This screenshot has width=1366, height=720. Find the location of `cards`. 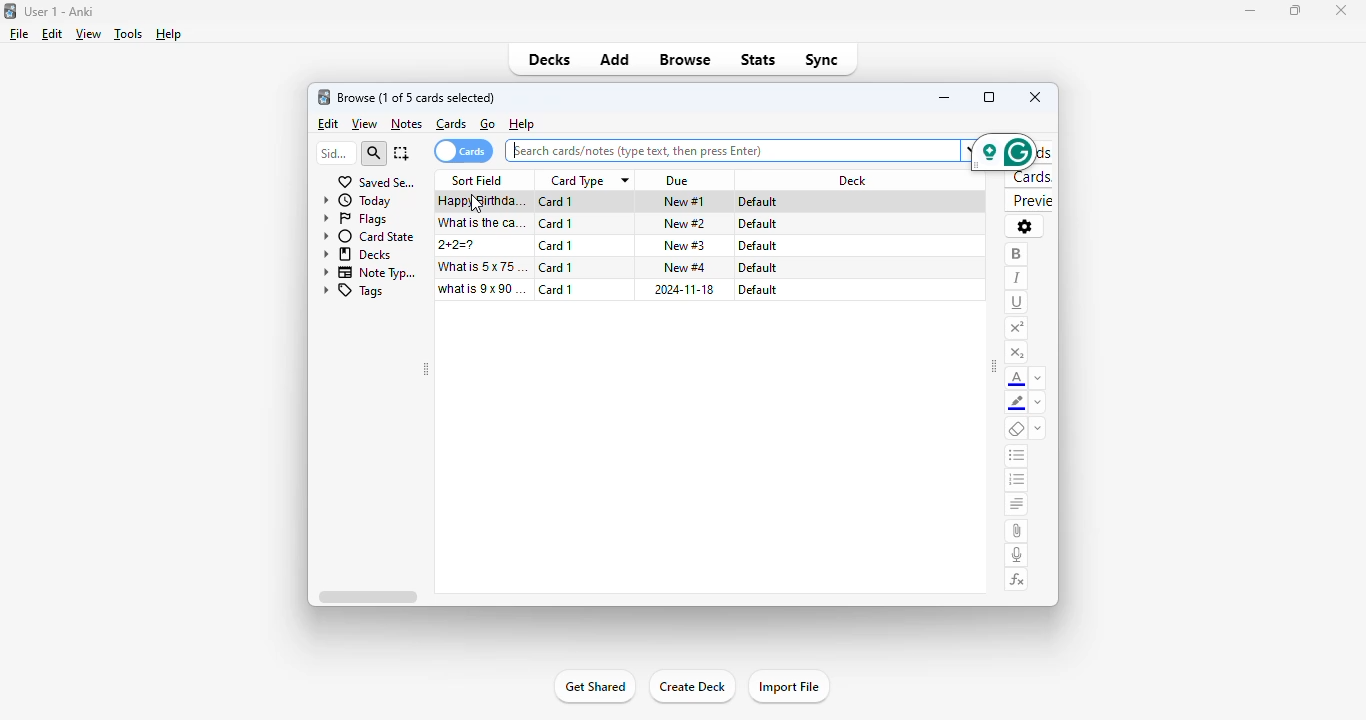

cards is located at coordinates (463, 151).